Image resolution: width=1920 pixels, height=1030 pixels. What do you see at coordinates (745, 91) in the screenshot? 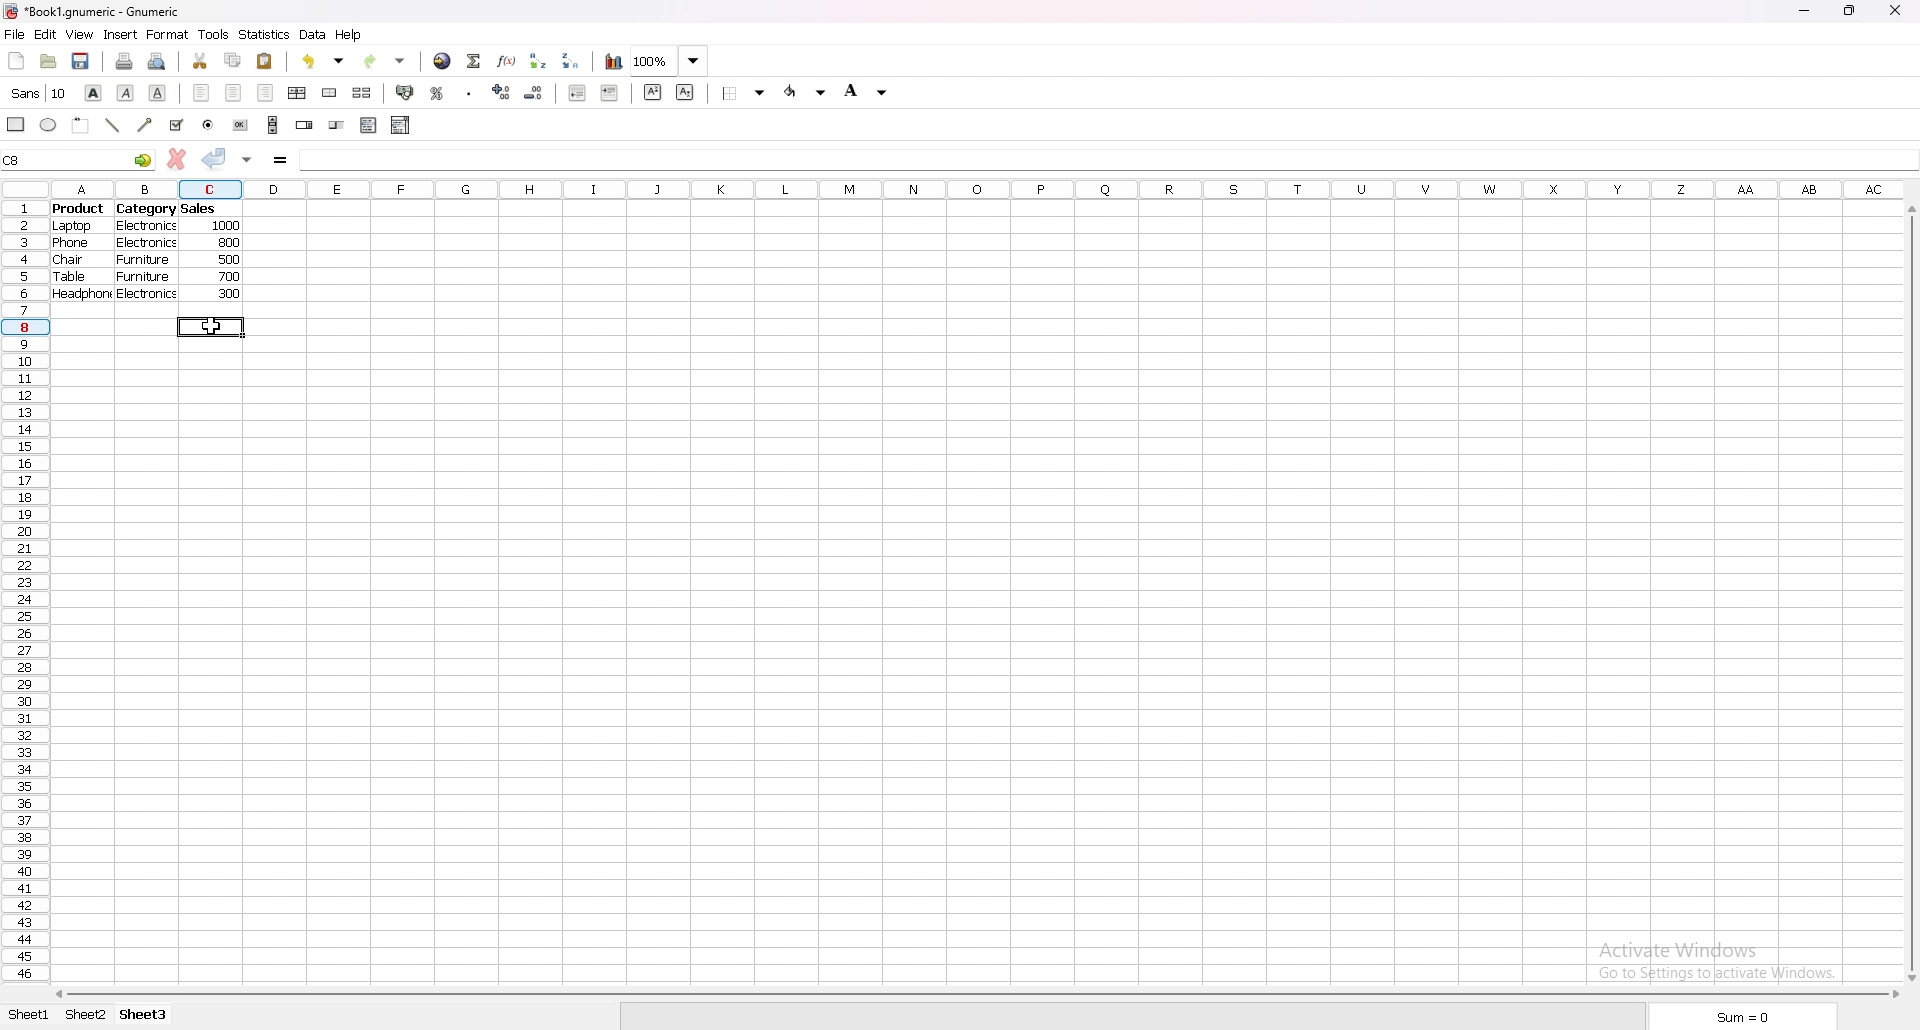
I see `border` at bounding box center [745, 91].